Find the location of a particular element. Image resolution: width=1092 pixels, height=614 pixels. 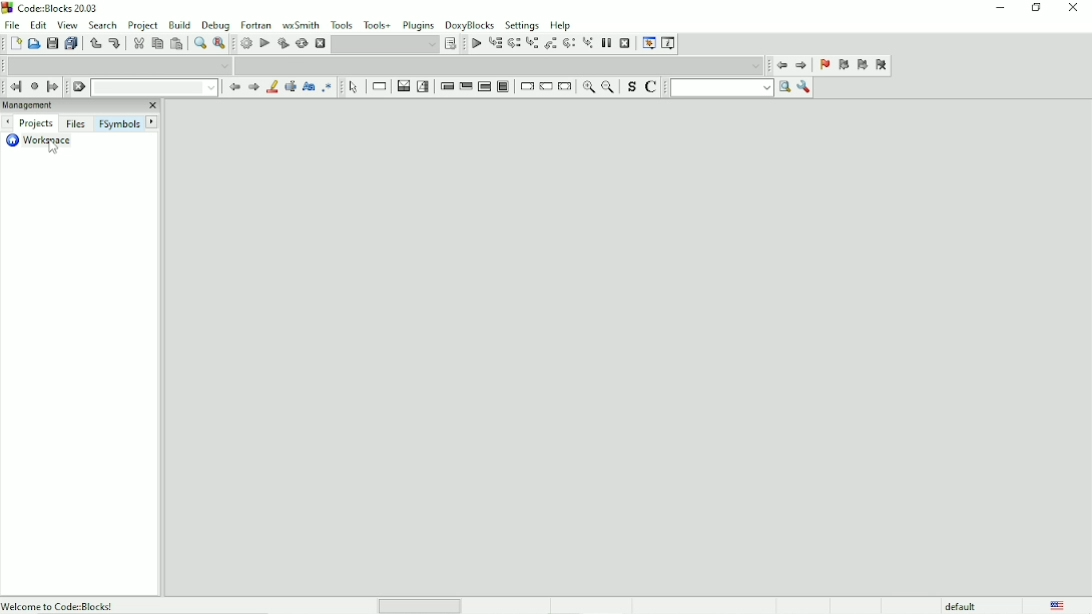

Jump forward is located at coordinates (54, 87).